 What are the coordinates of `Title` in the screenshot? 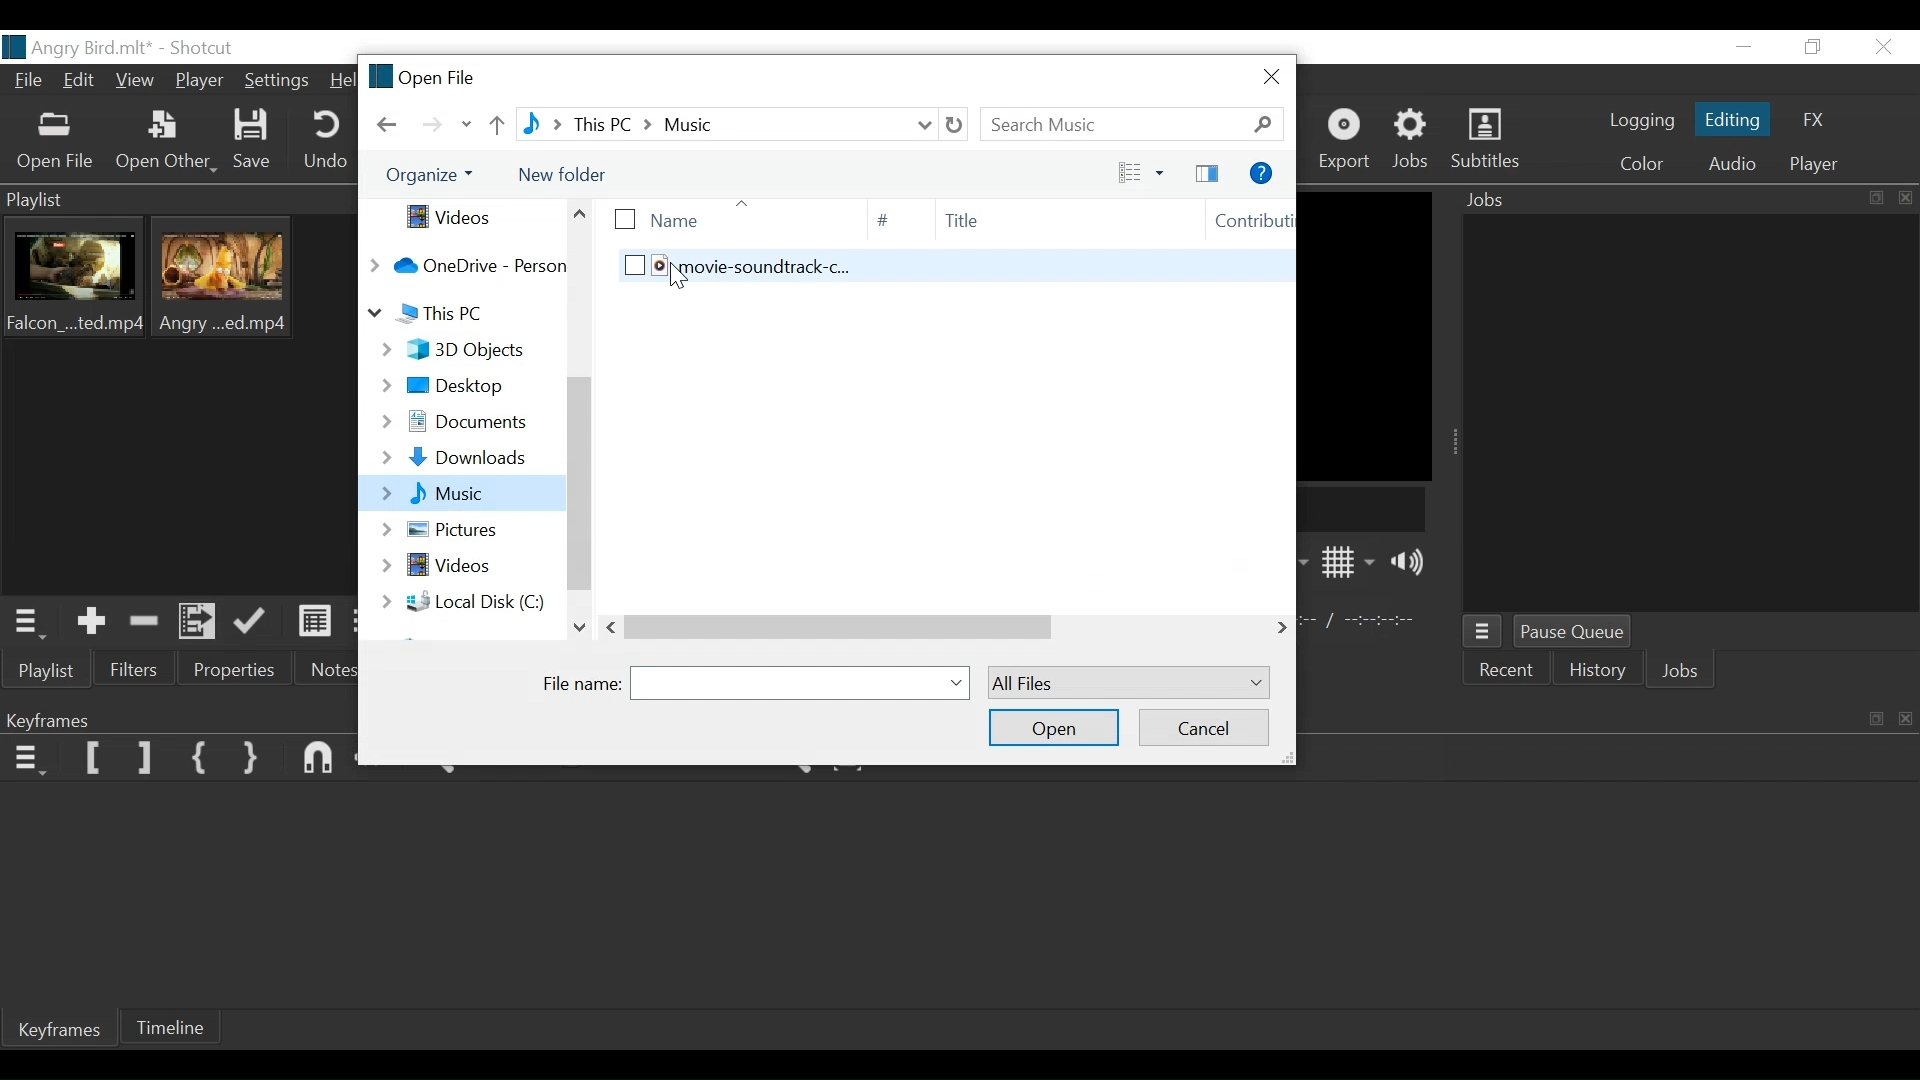 It's located at (1038, 220).